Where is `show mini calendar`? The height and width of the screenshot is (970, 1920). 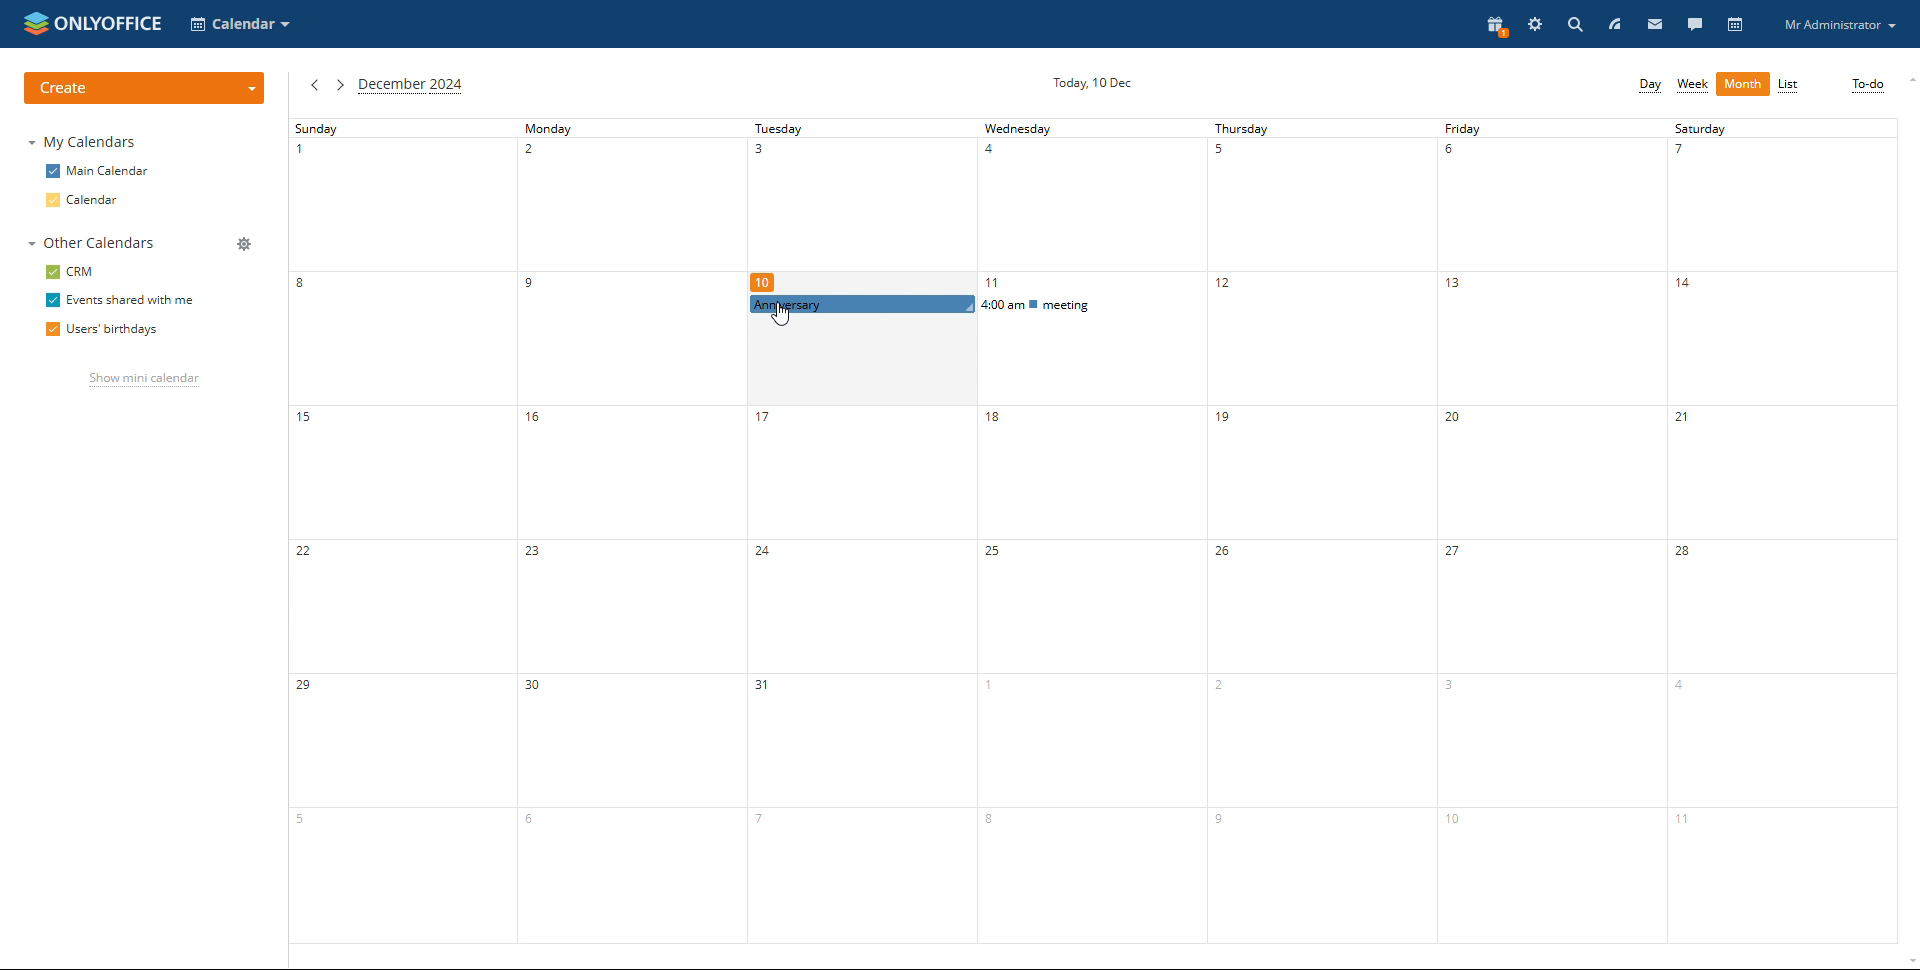 show mini calendar is located at coordinates (142, 380).